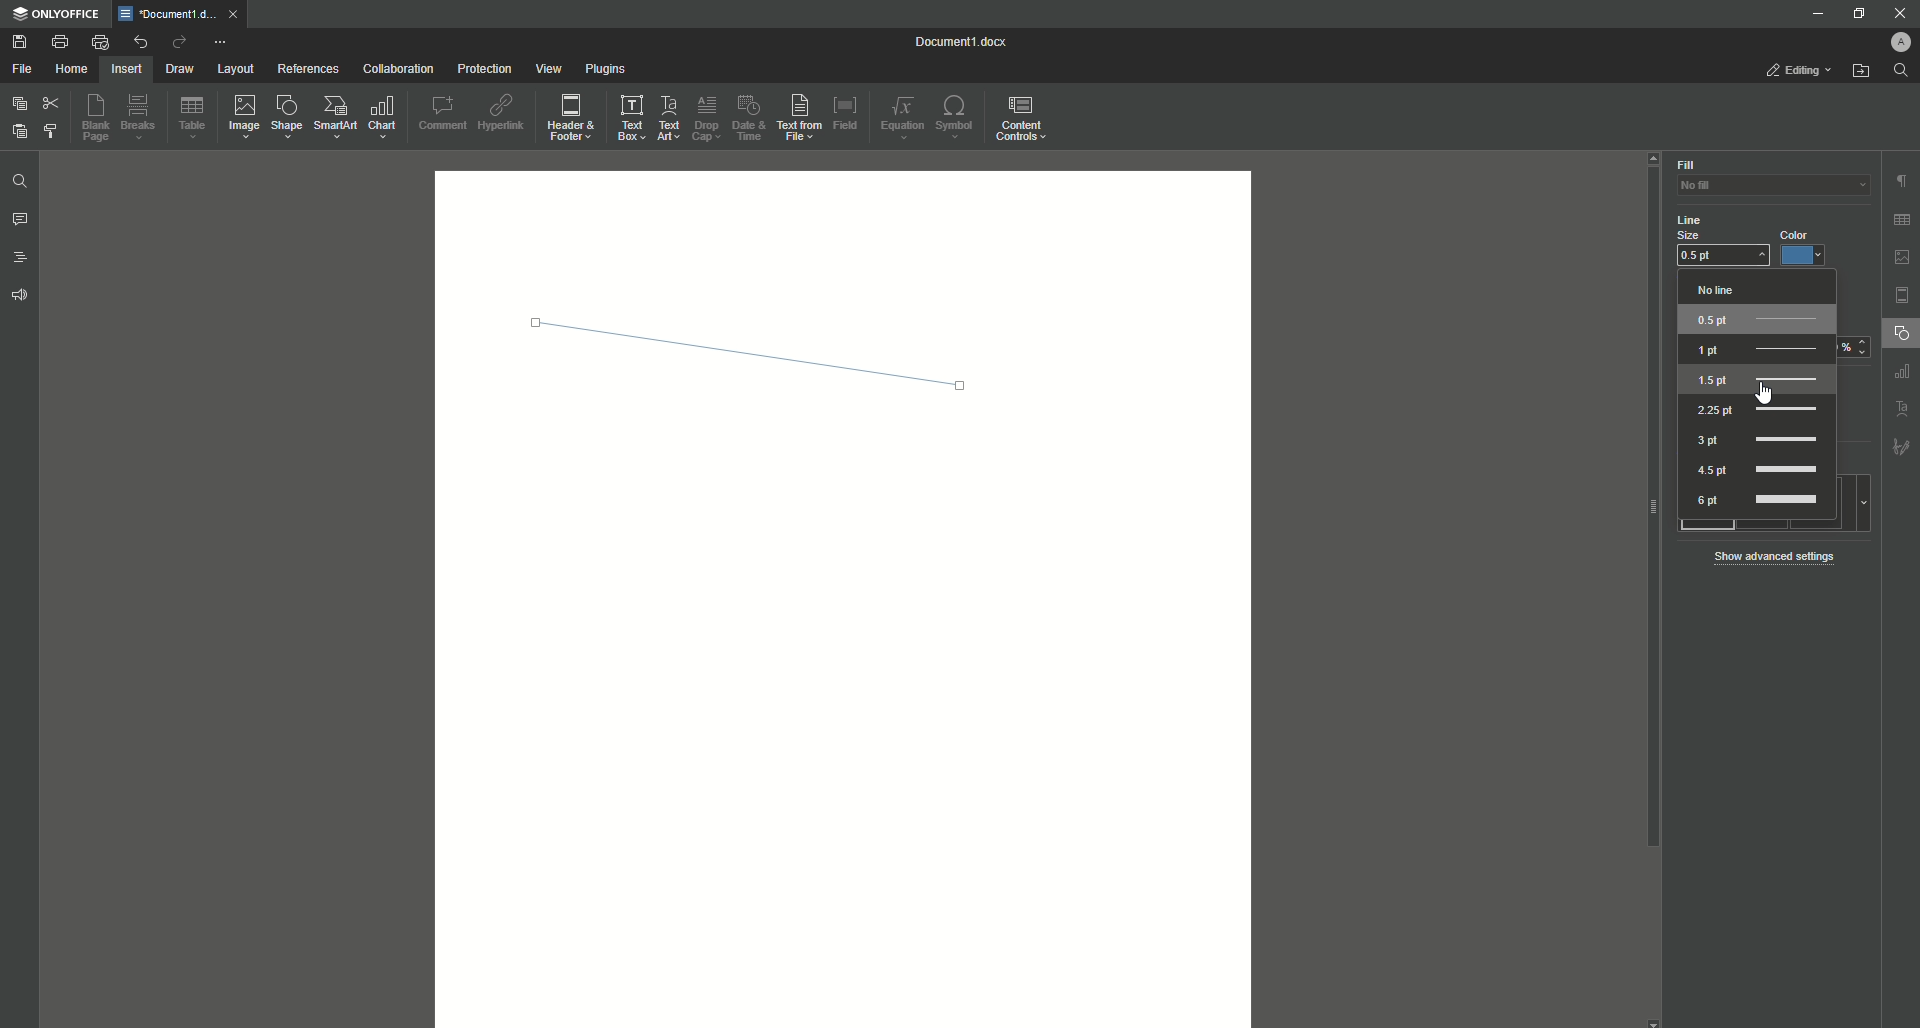  I want to click on 2.25 pt, so click(1757, 409).